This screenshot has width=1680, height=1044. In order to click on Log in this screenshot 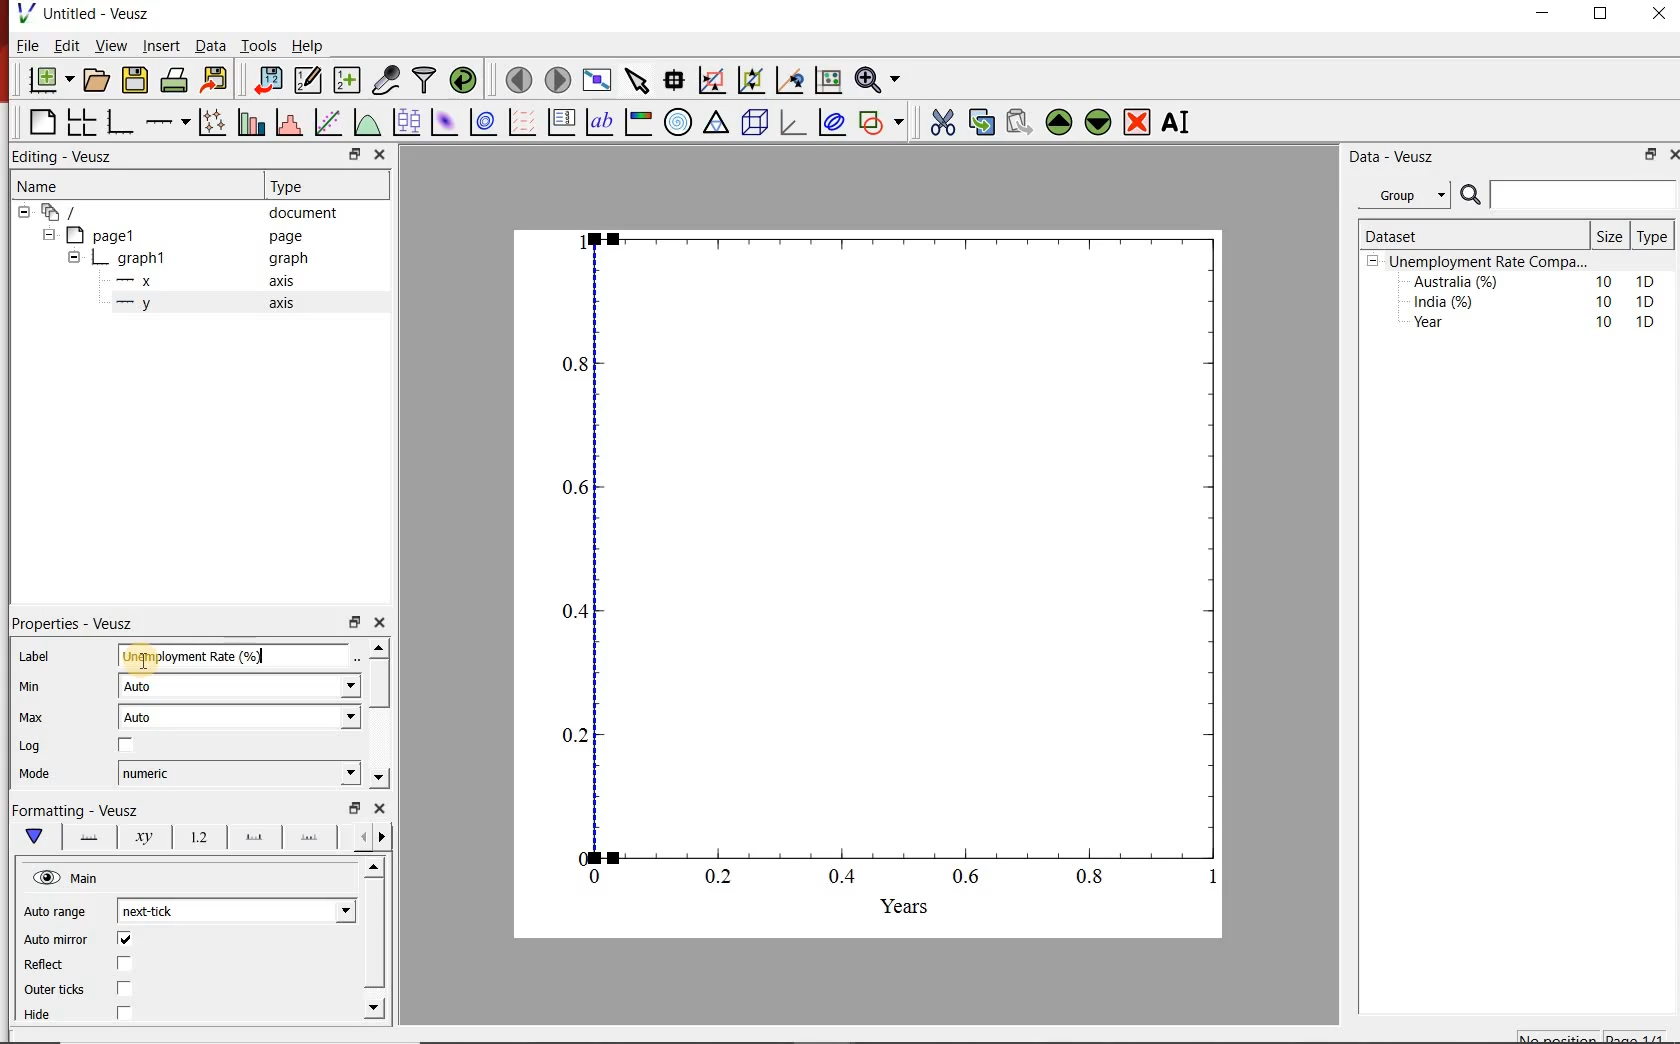, I will do `click(37, 748)`.